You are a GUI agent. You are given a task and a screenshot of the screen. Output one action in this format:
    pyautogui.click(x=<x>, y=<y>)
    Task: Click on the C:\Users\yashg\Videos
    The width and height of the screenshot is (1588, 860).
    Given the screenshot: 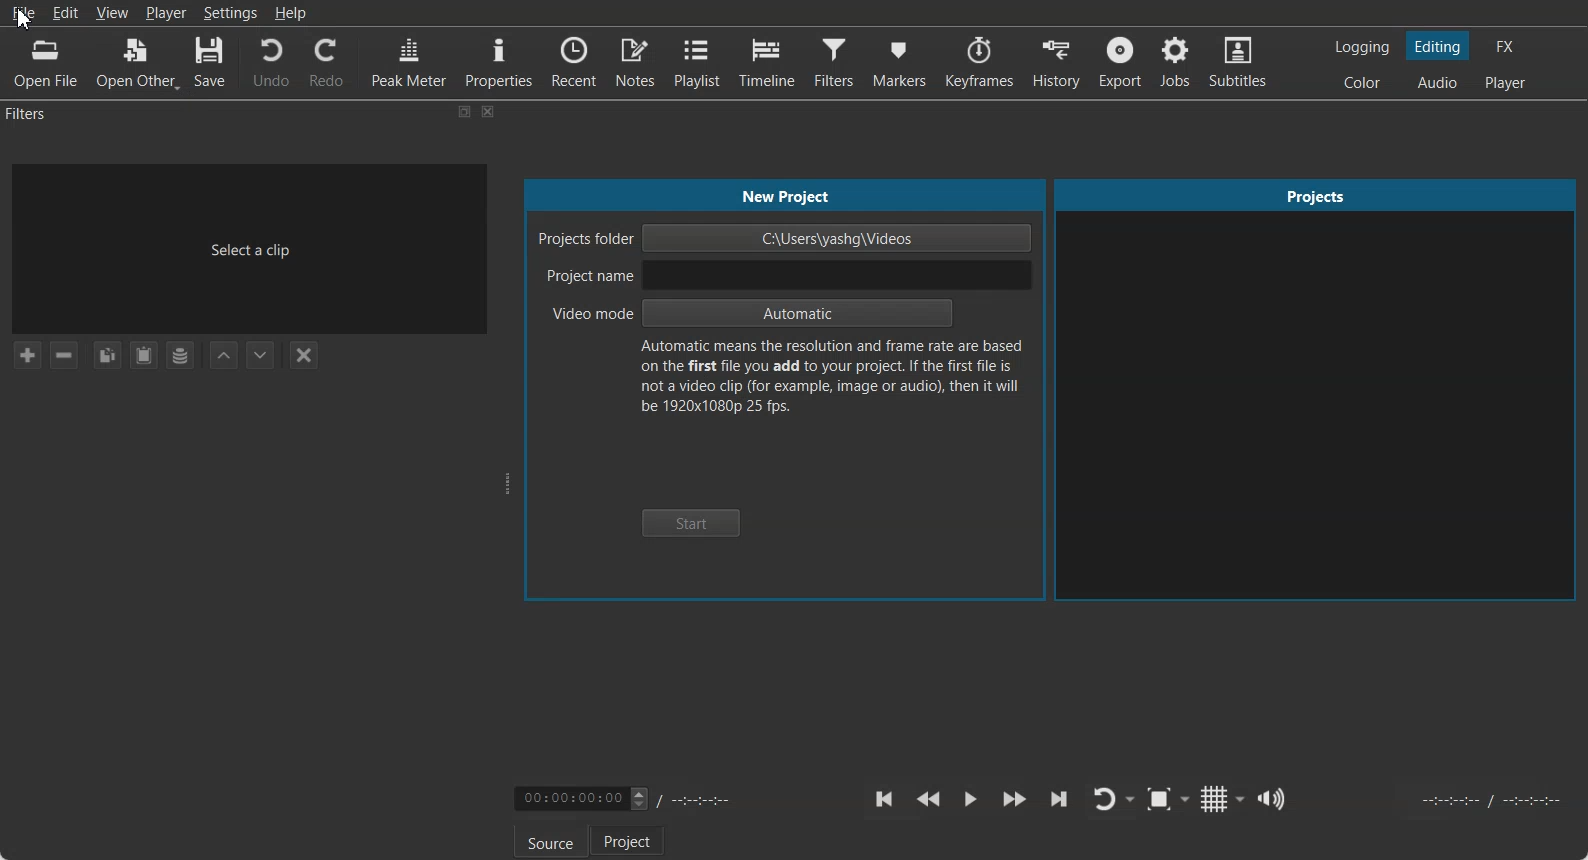 What is the action you would take?
    pyautogui.click(x=833, y=238)
    